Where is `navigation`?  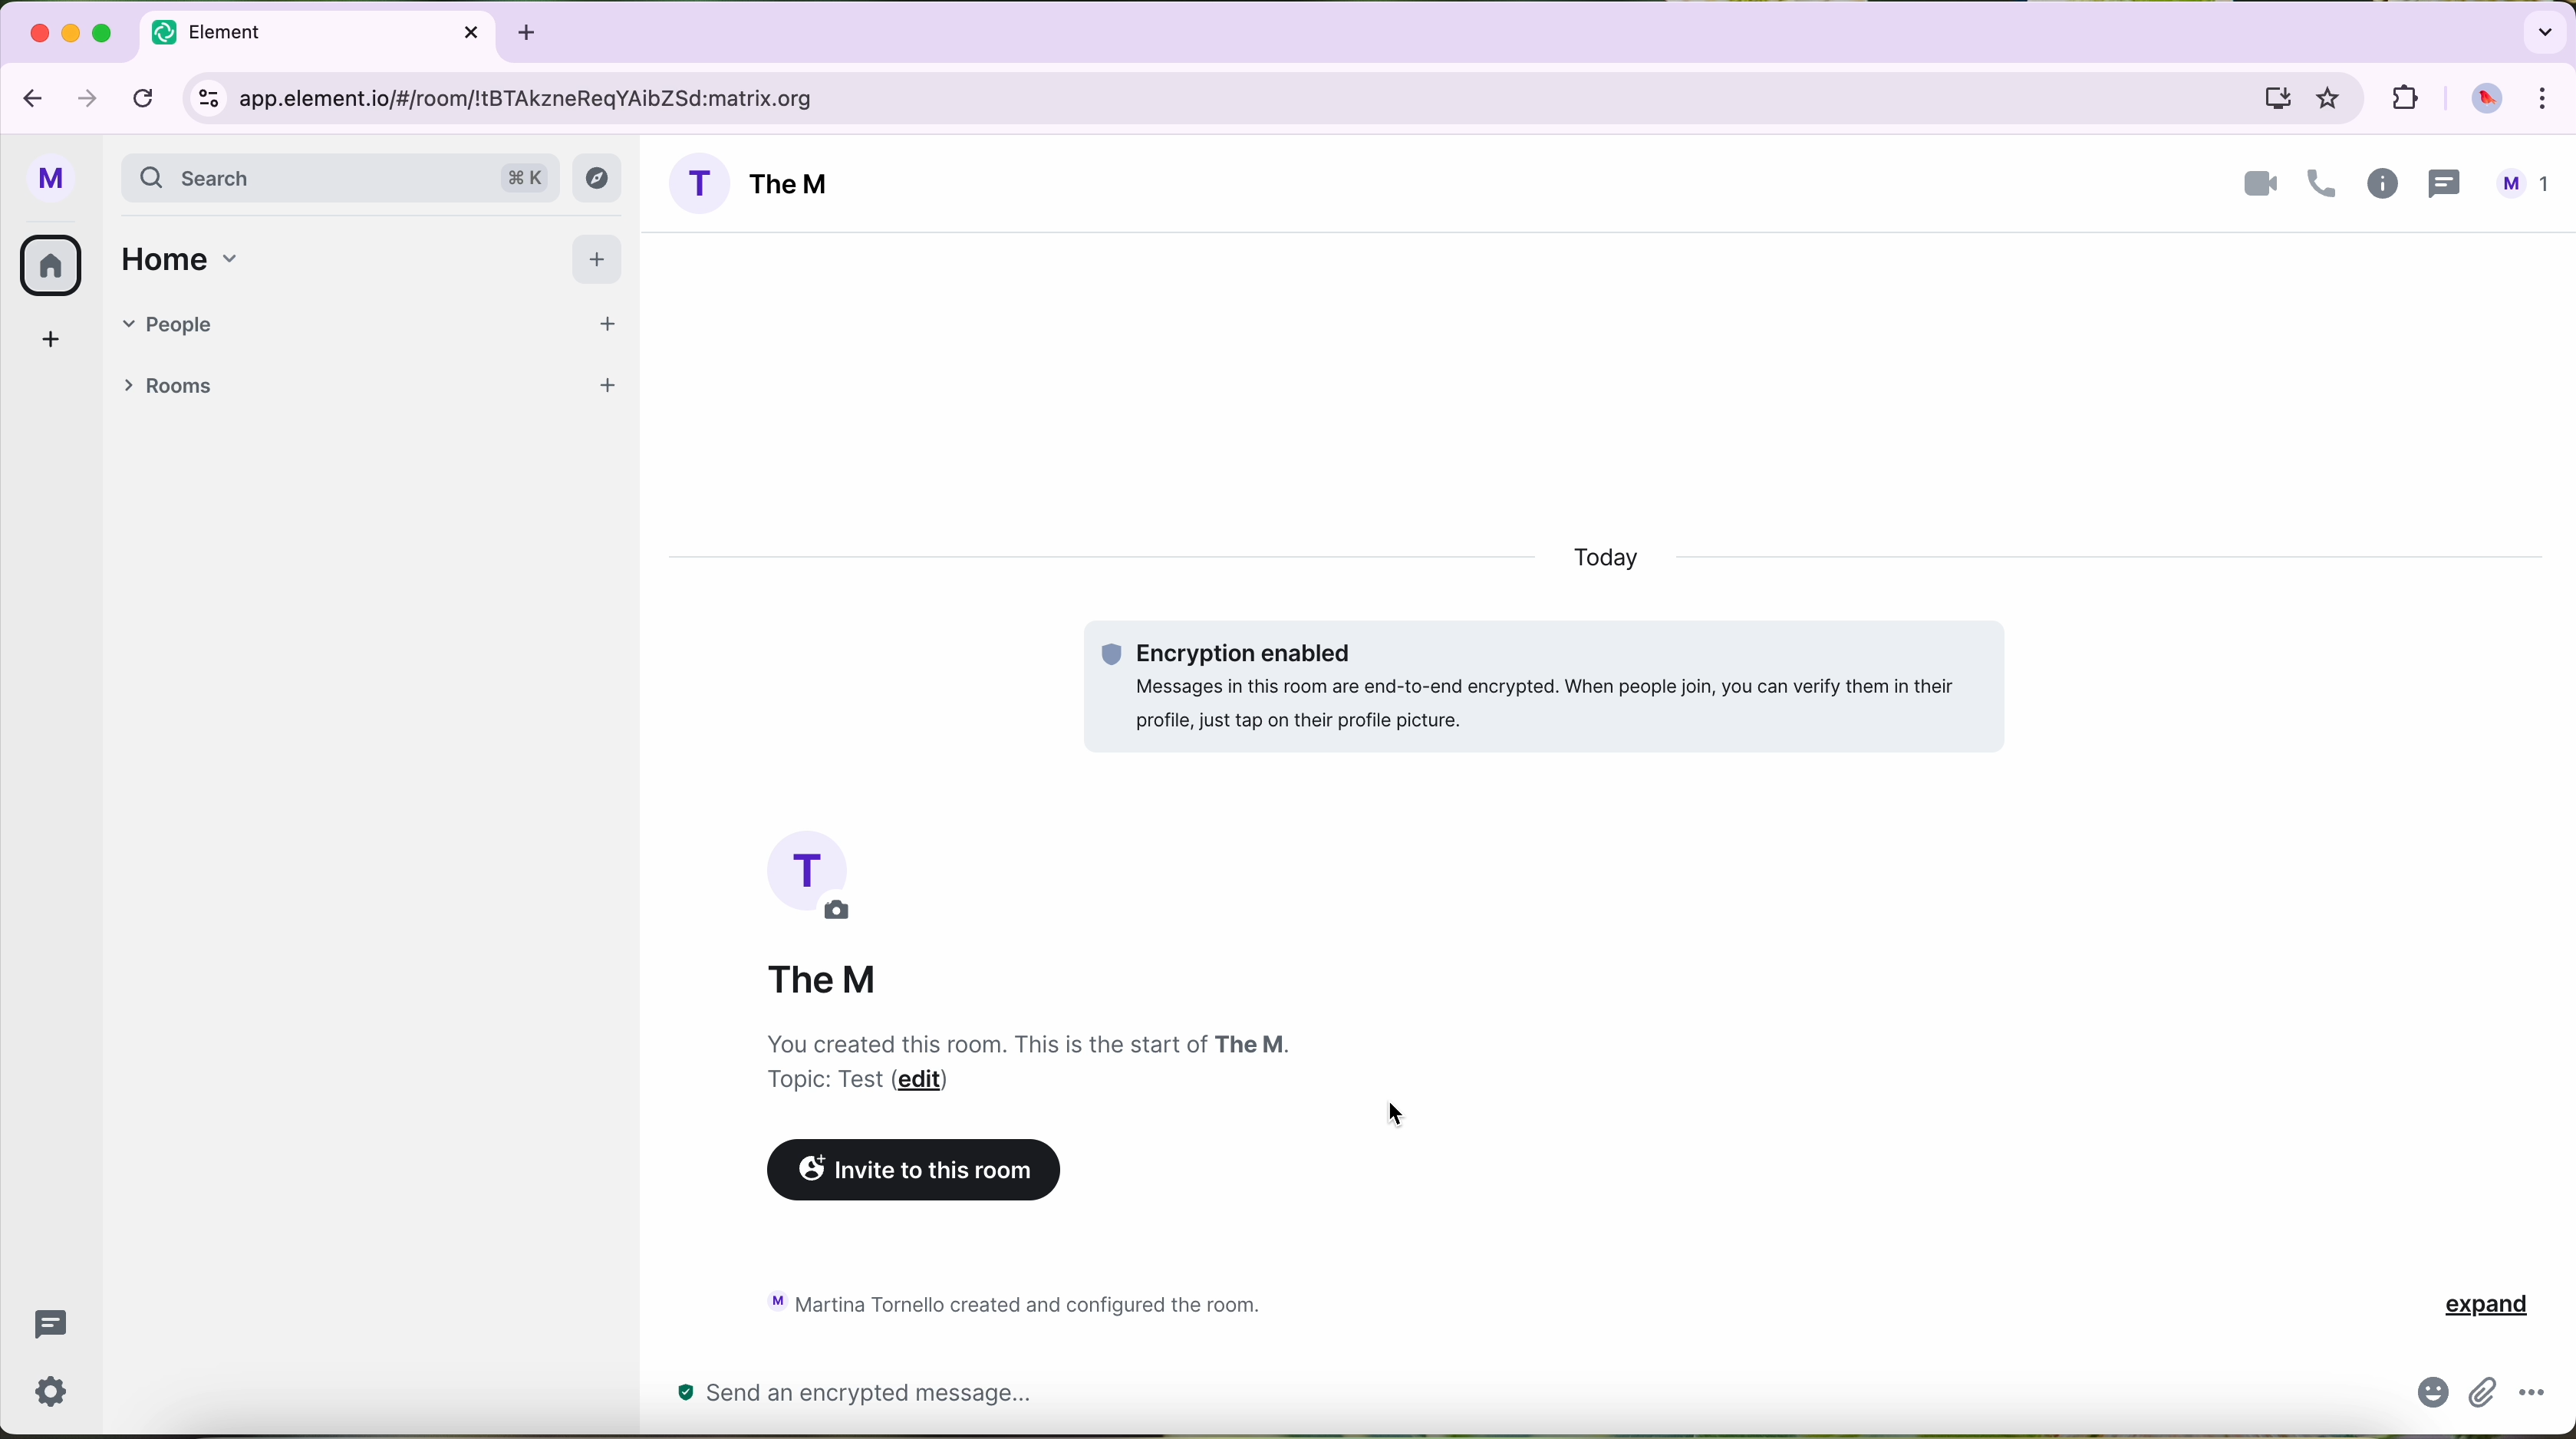 navigation is located at coordinates (598, 180).